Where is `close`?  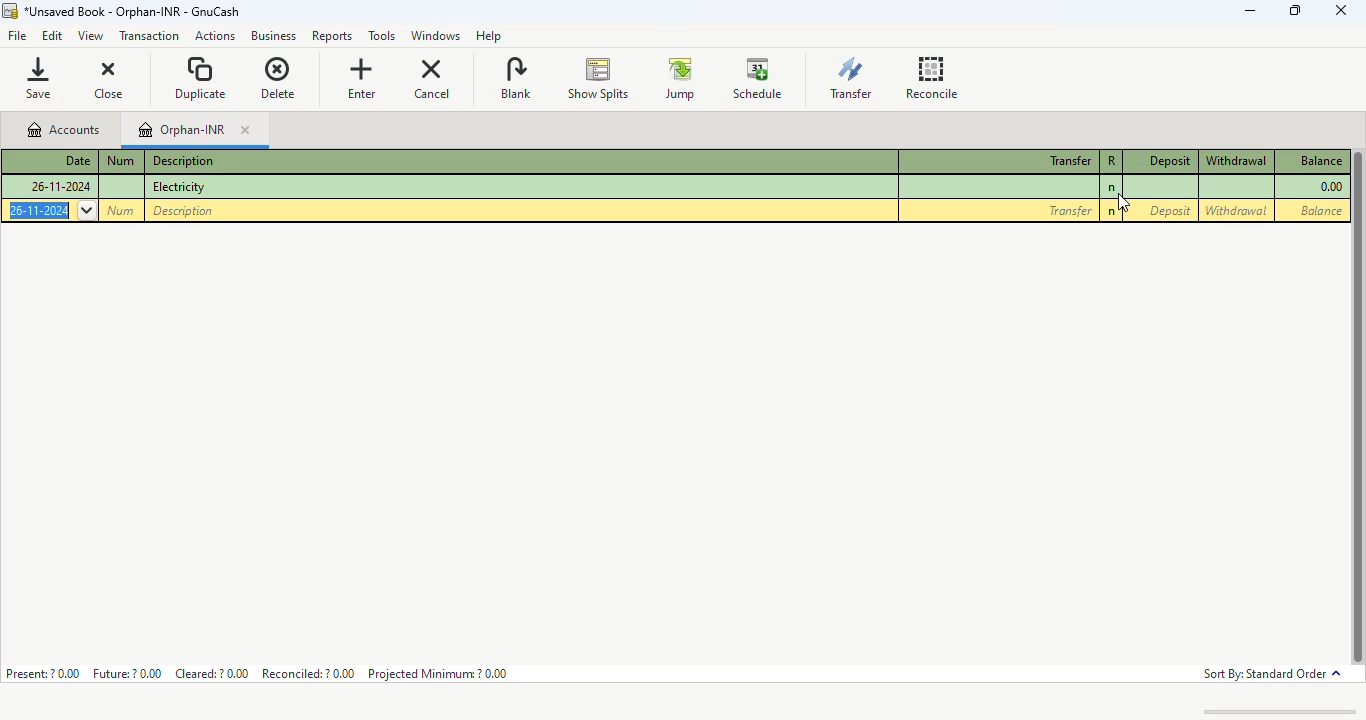
close is located at coordinates (111, 78).